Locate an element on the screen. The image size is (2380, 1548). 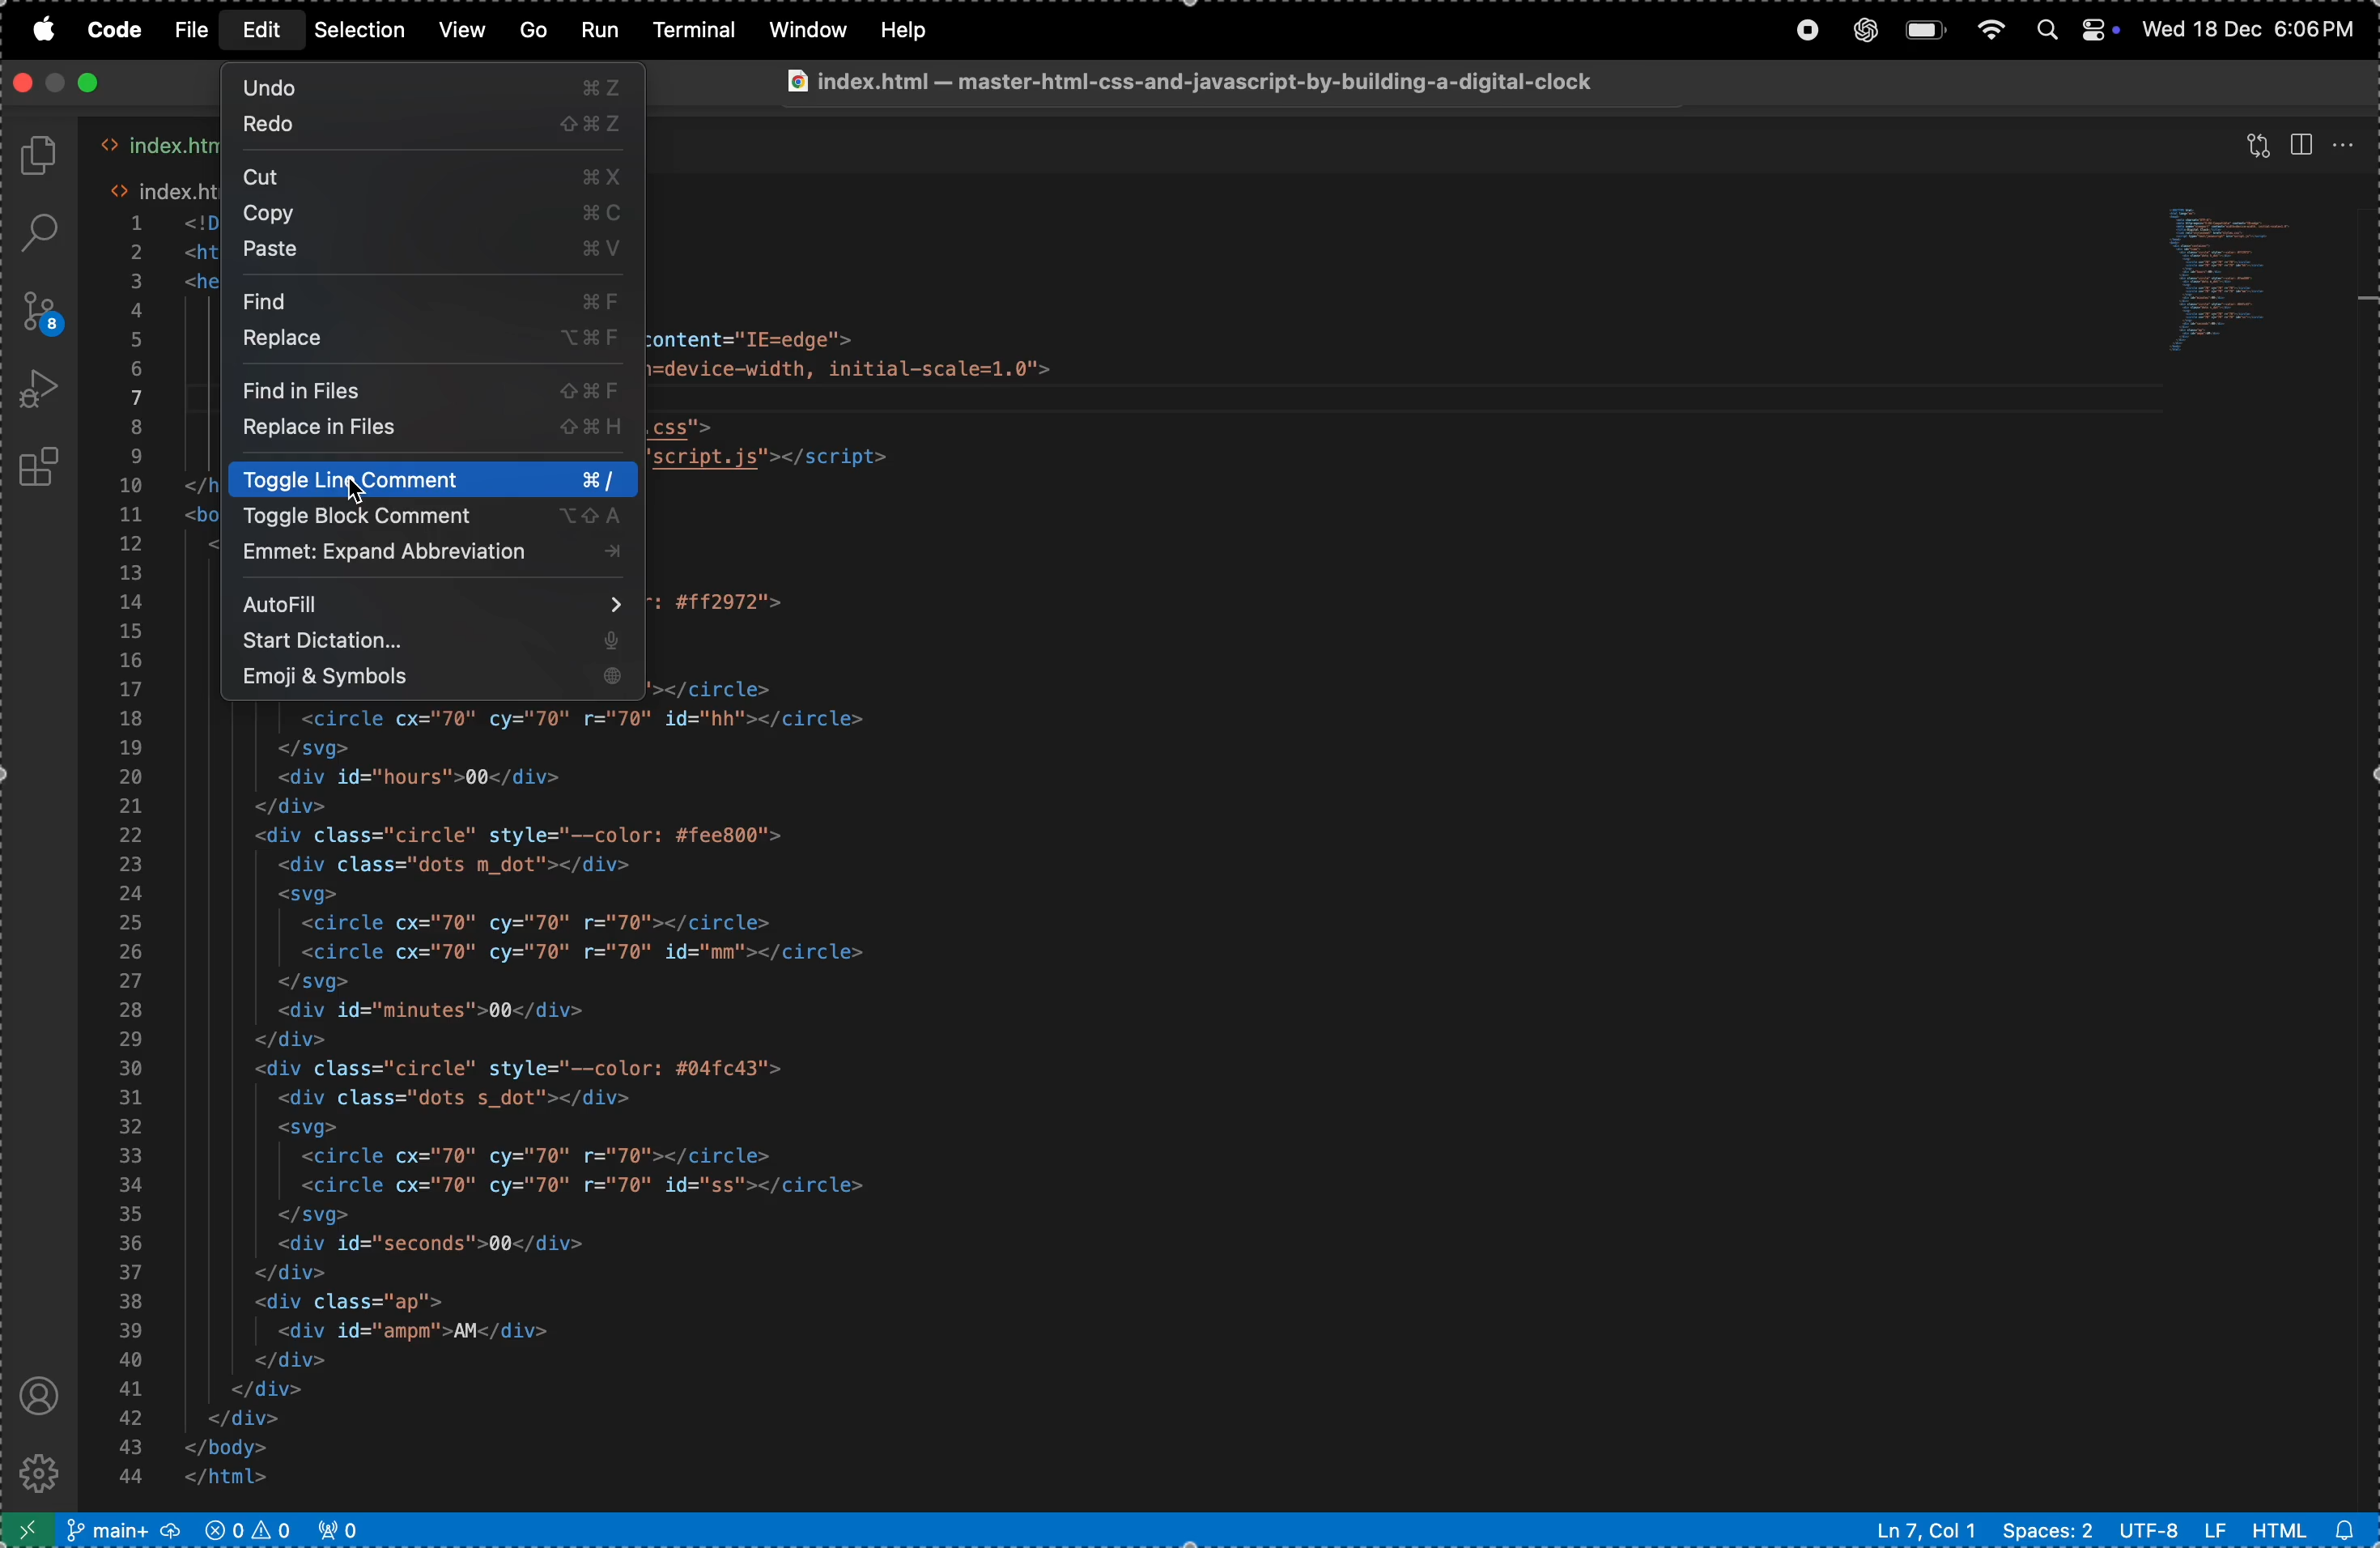
help is located at coordinates (912, 28).